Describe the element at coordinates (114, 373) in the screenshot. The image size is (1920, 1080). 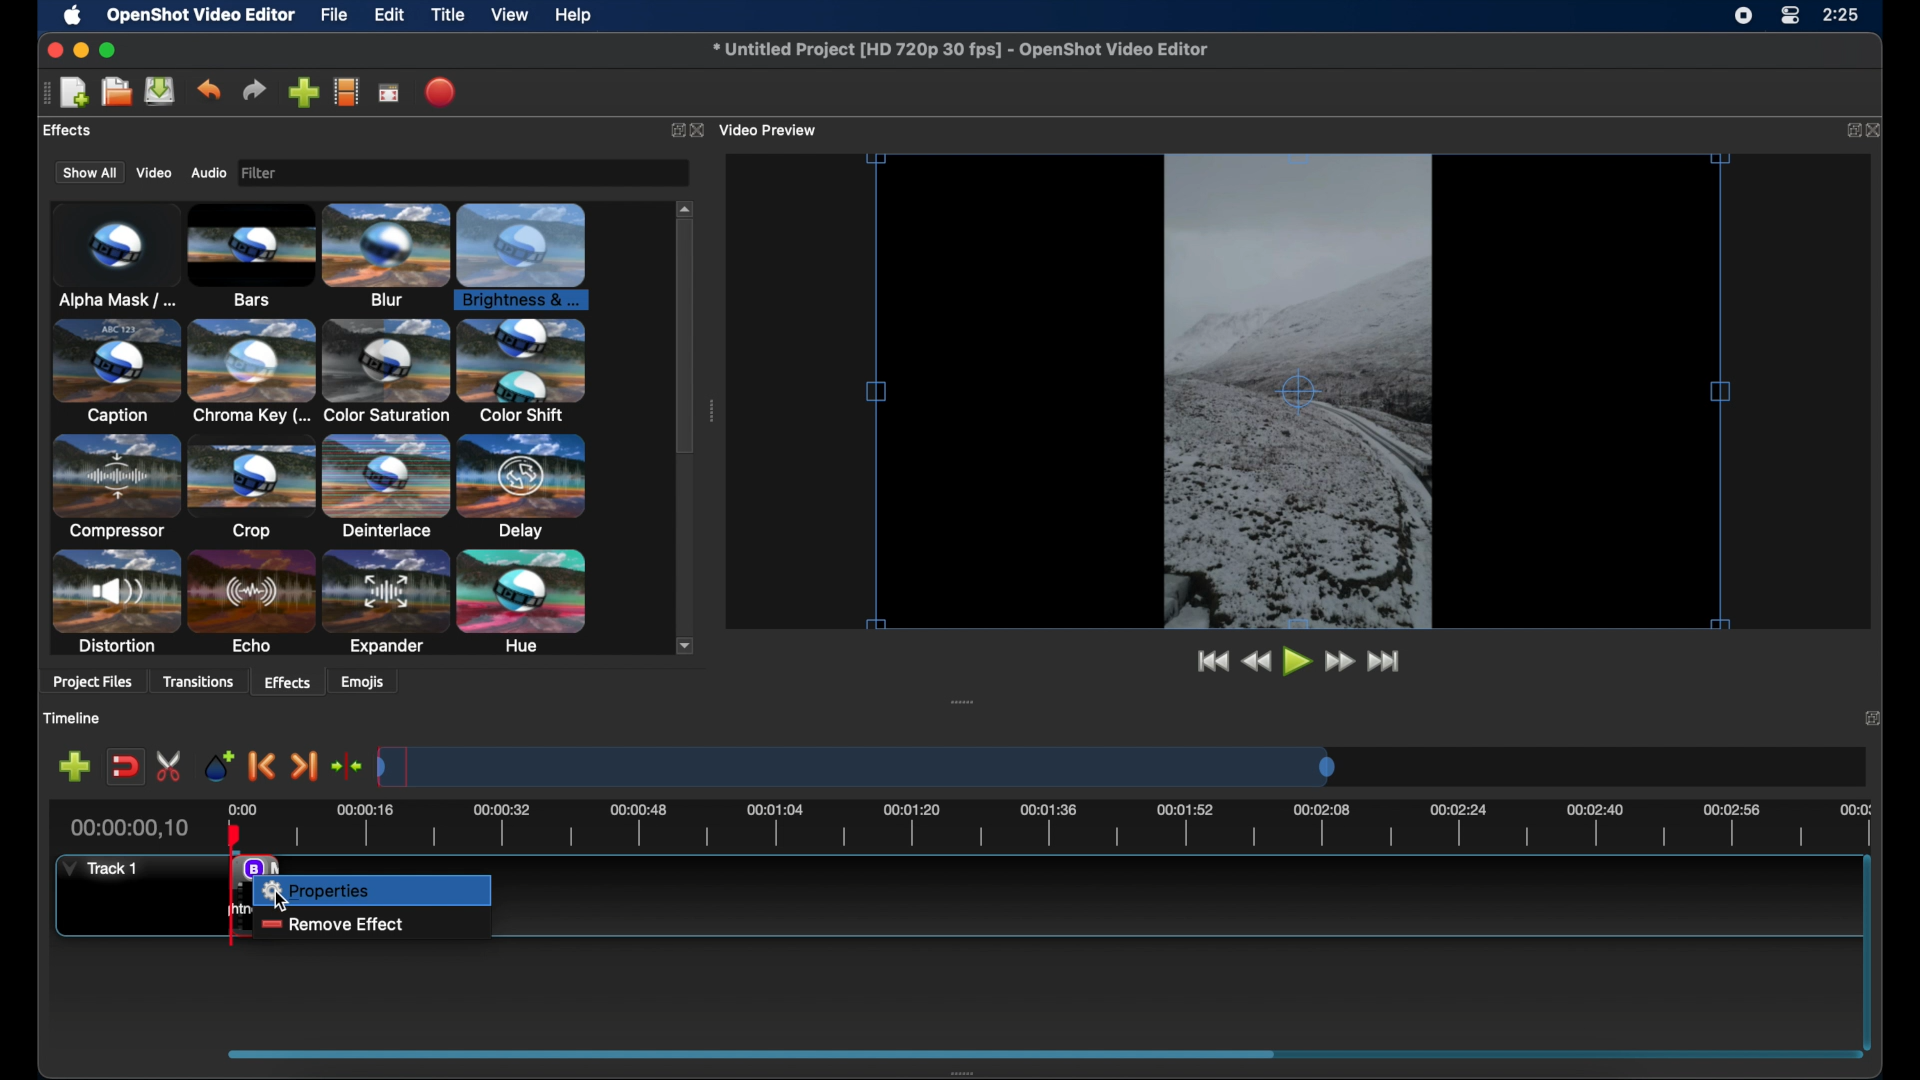
I see `caption` at that location.